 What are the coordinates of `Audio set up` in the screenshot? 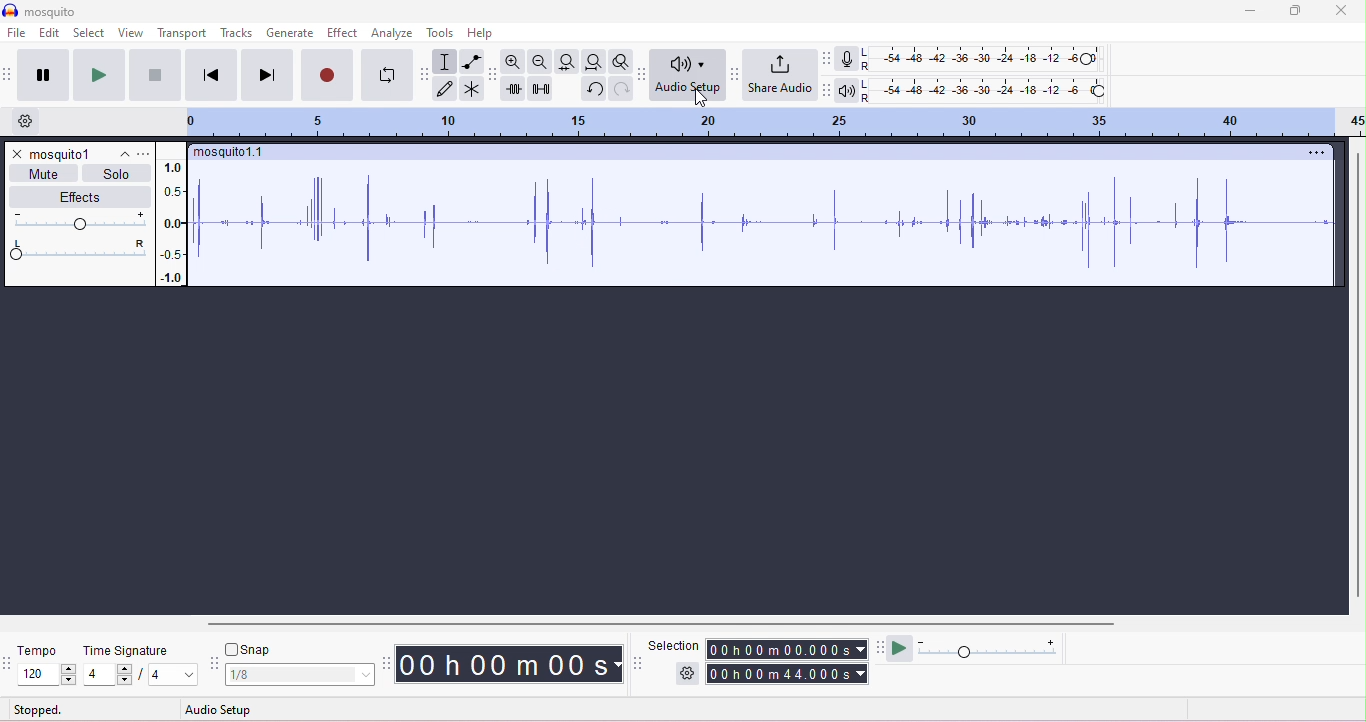 It's located at (238, 707).